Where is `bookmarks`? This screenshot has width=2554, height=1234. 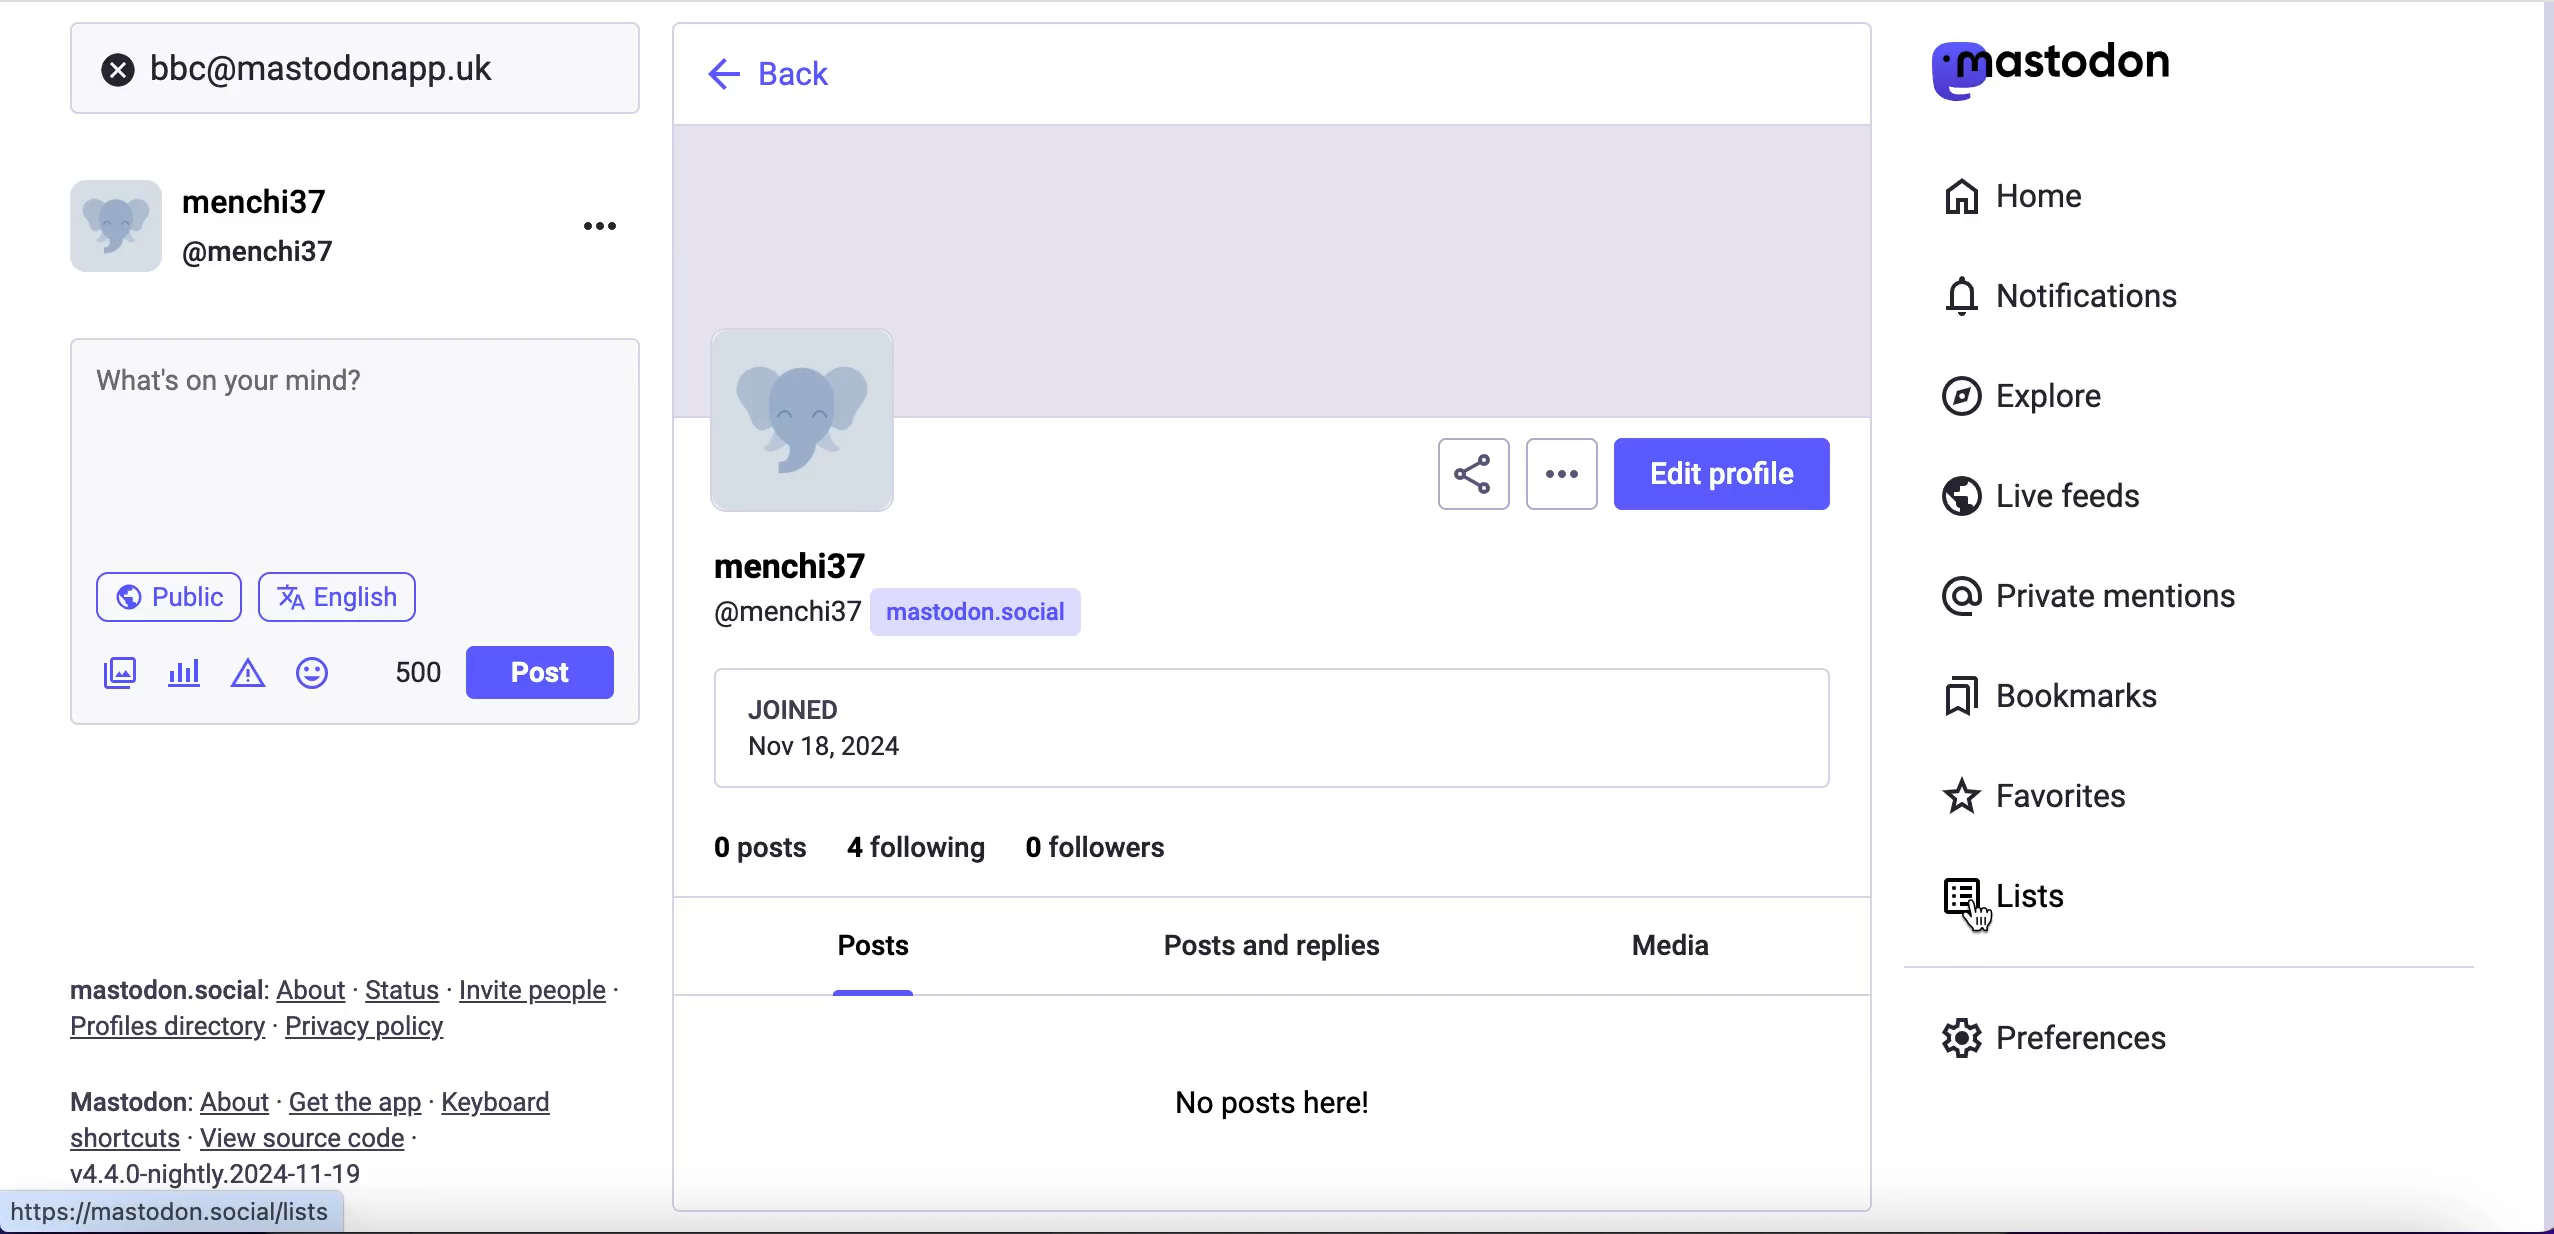
bookmarks is located at coordinates (2040, 700).